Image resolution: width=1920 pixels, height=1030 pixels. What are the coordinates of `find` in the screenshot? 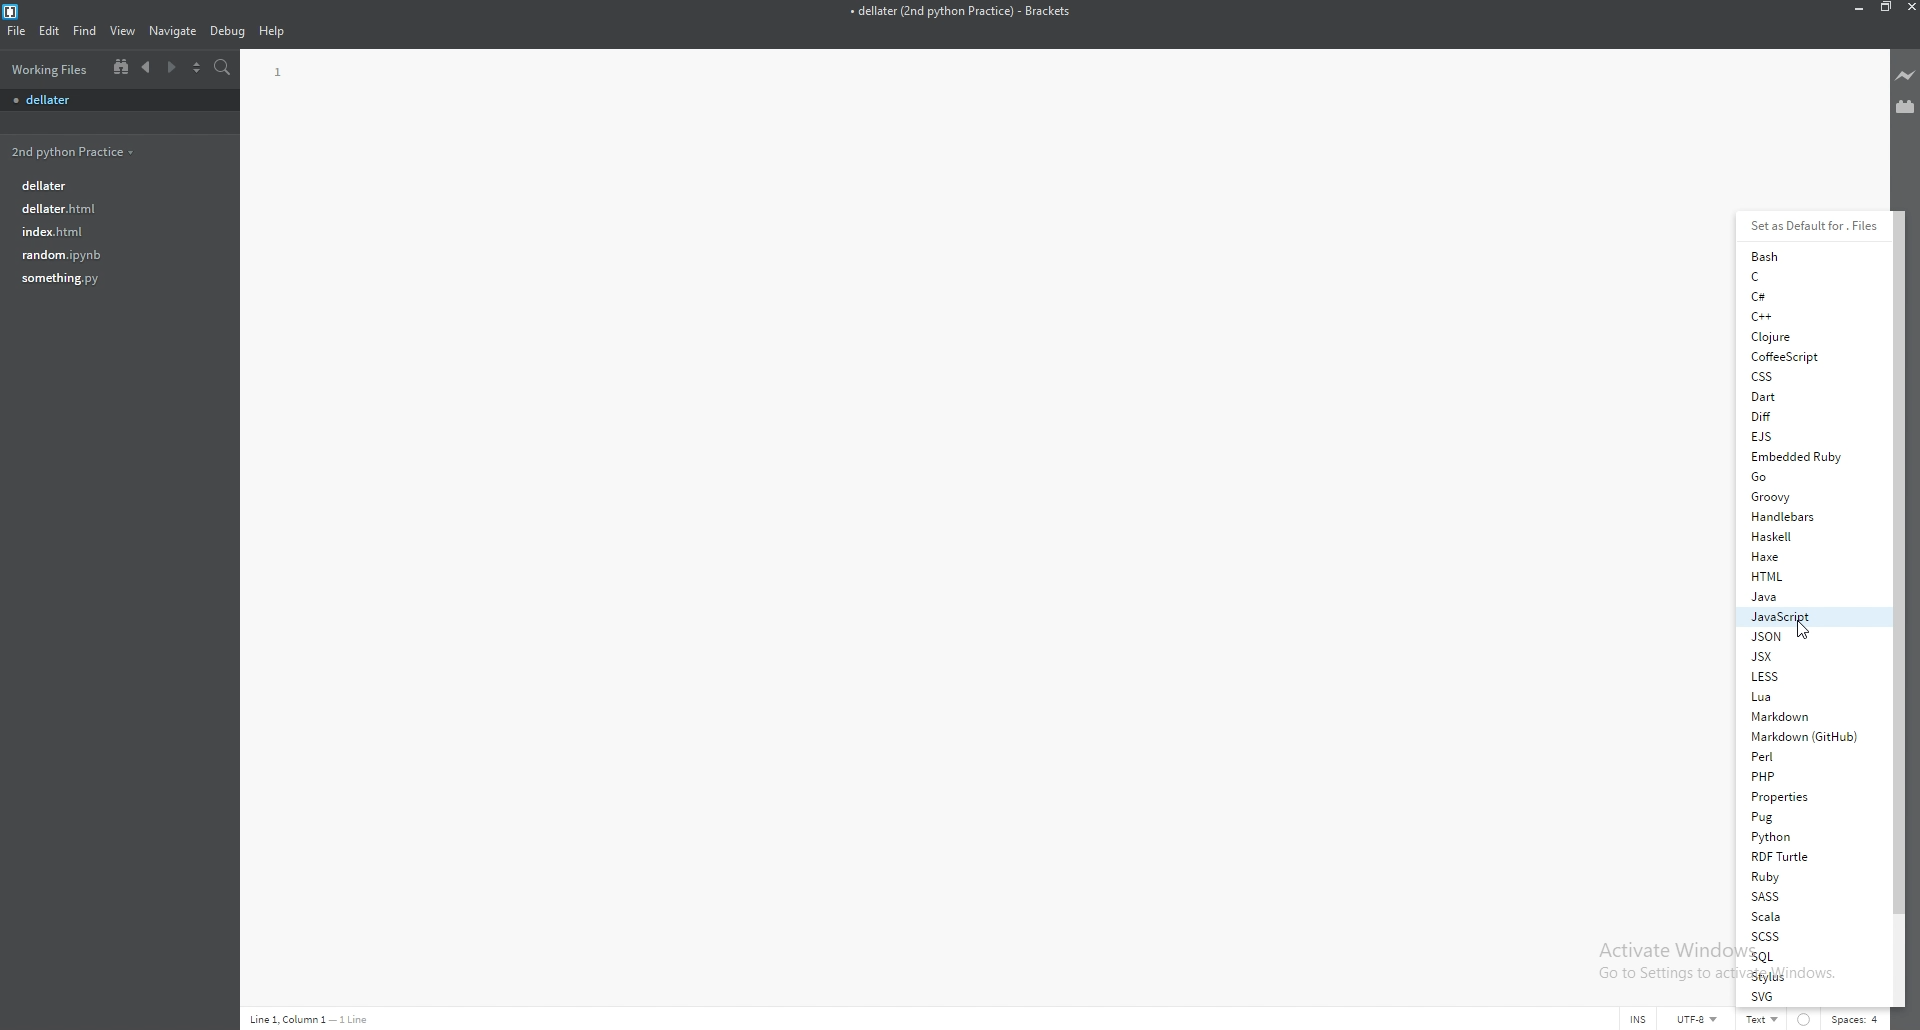 It's located at (84, 31).